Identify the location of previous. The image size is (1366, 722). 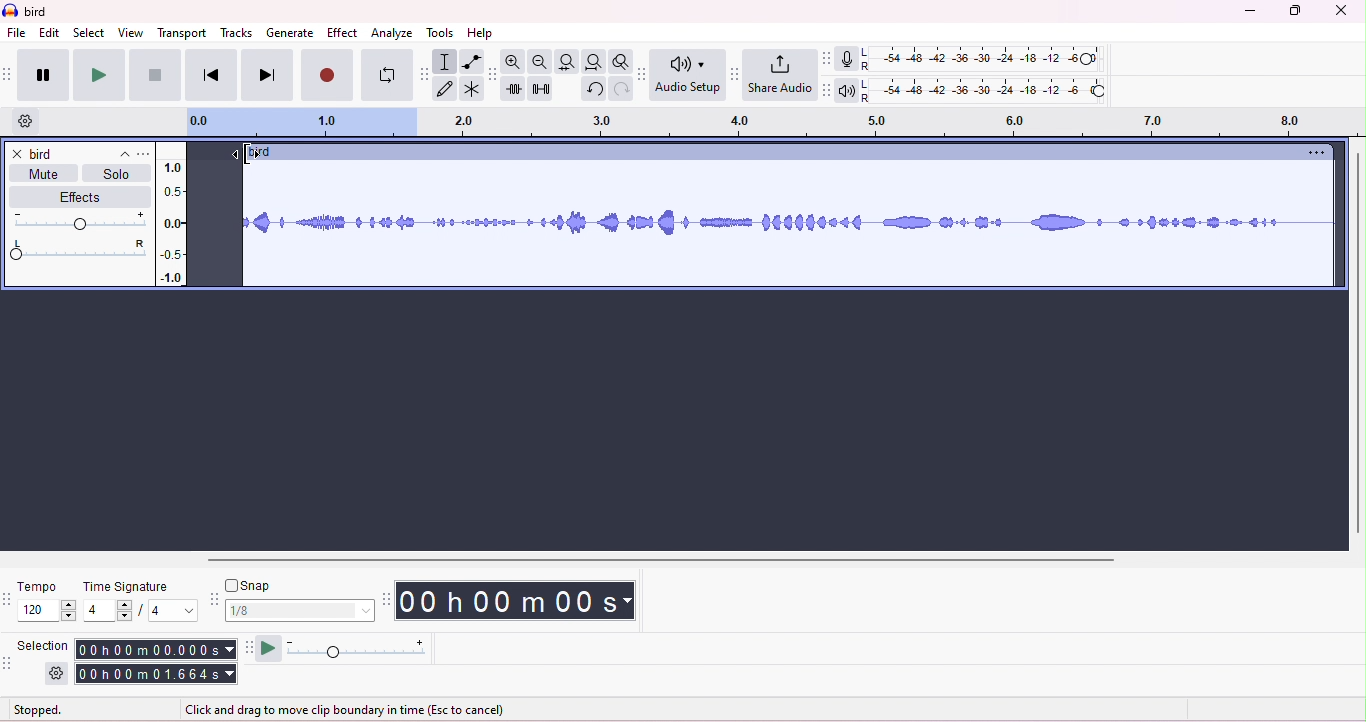
(210, 77).